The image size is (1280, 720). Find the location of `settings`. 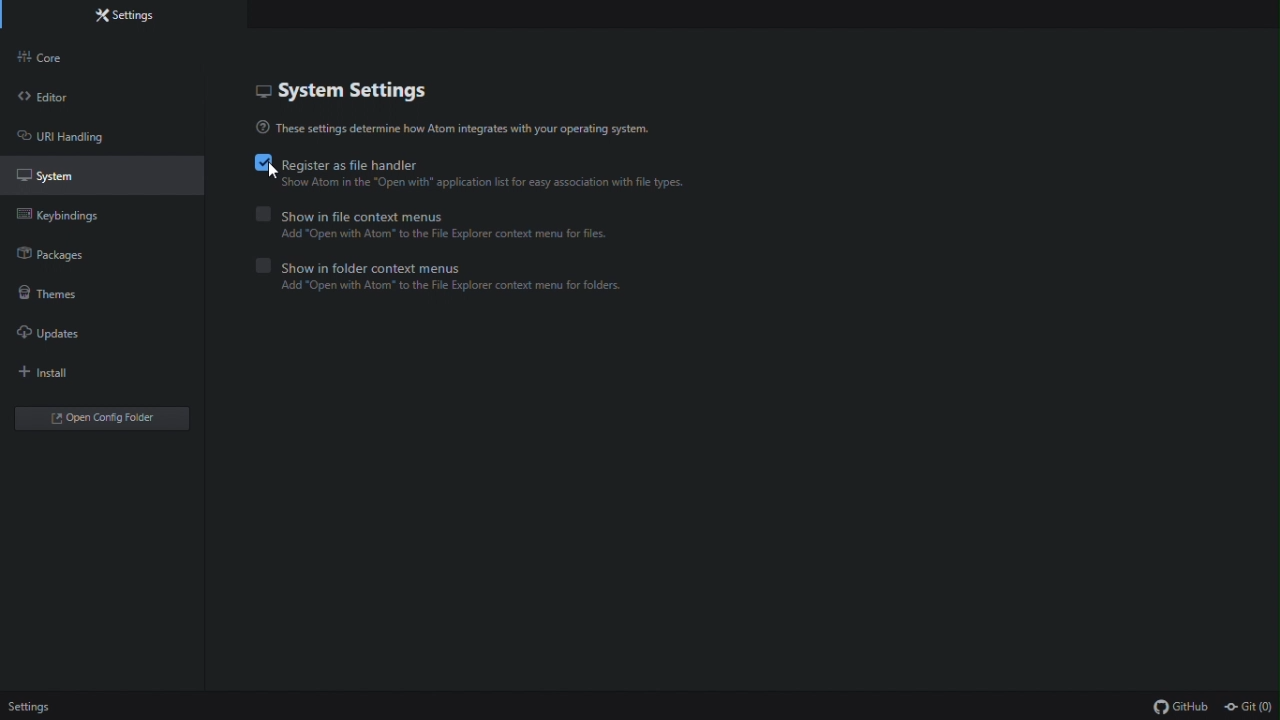

settings is located at coordinates (32, 708).